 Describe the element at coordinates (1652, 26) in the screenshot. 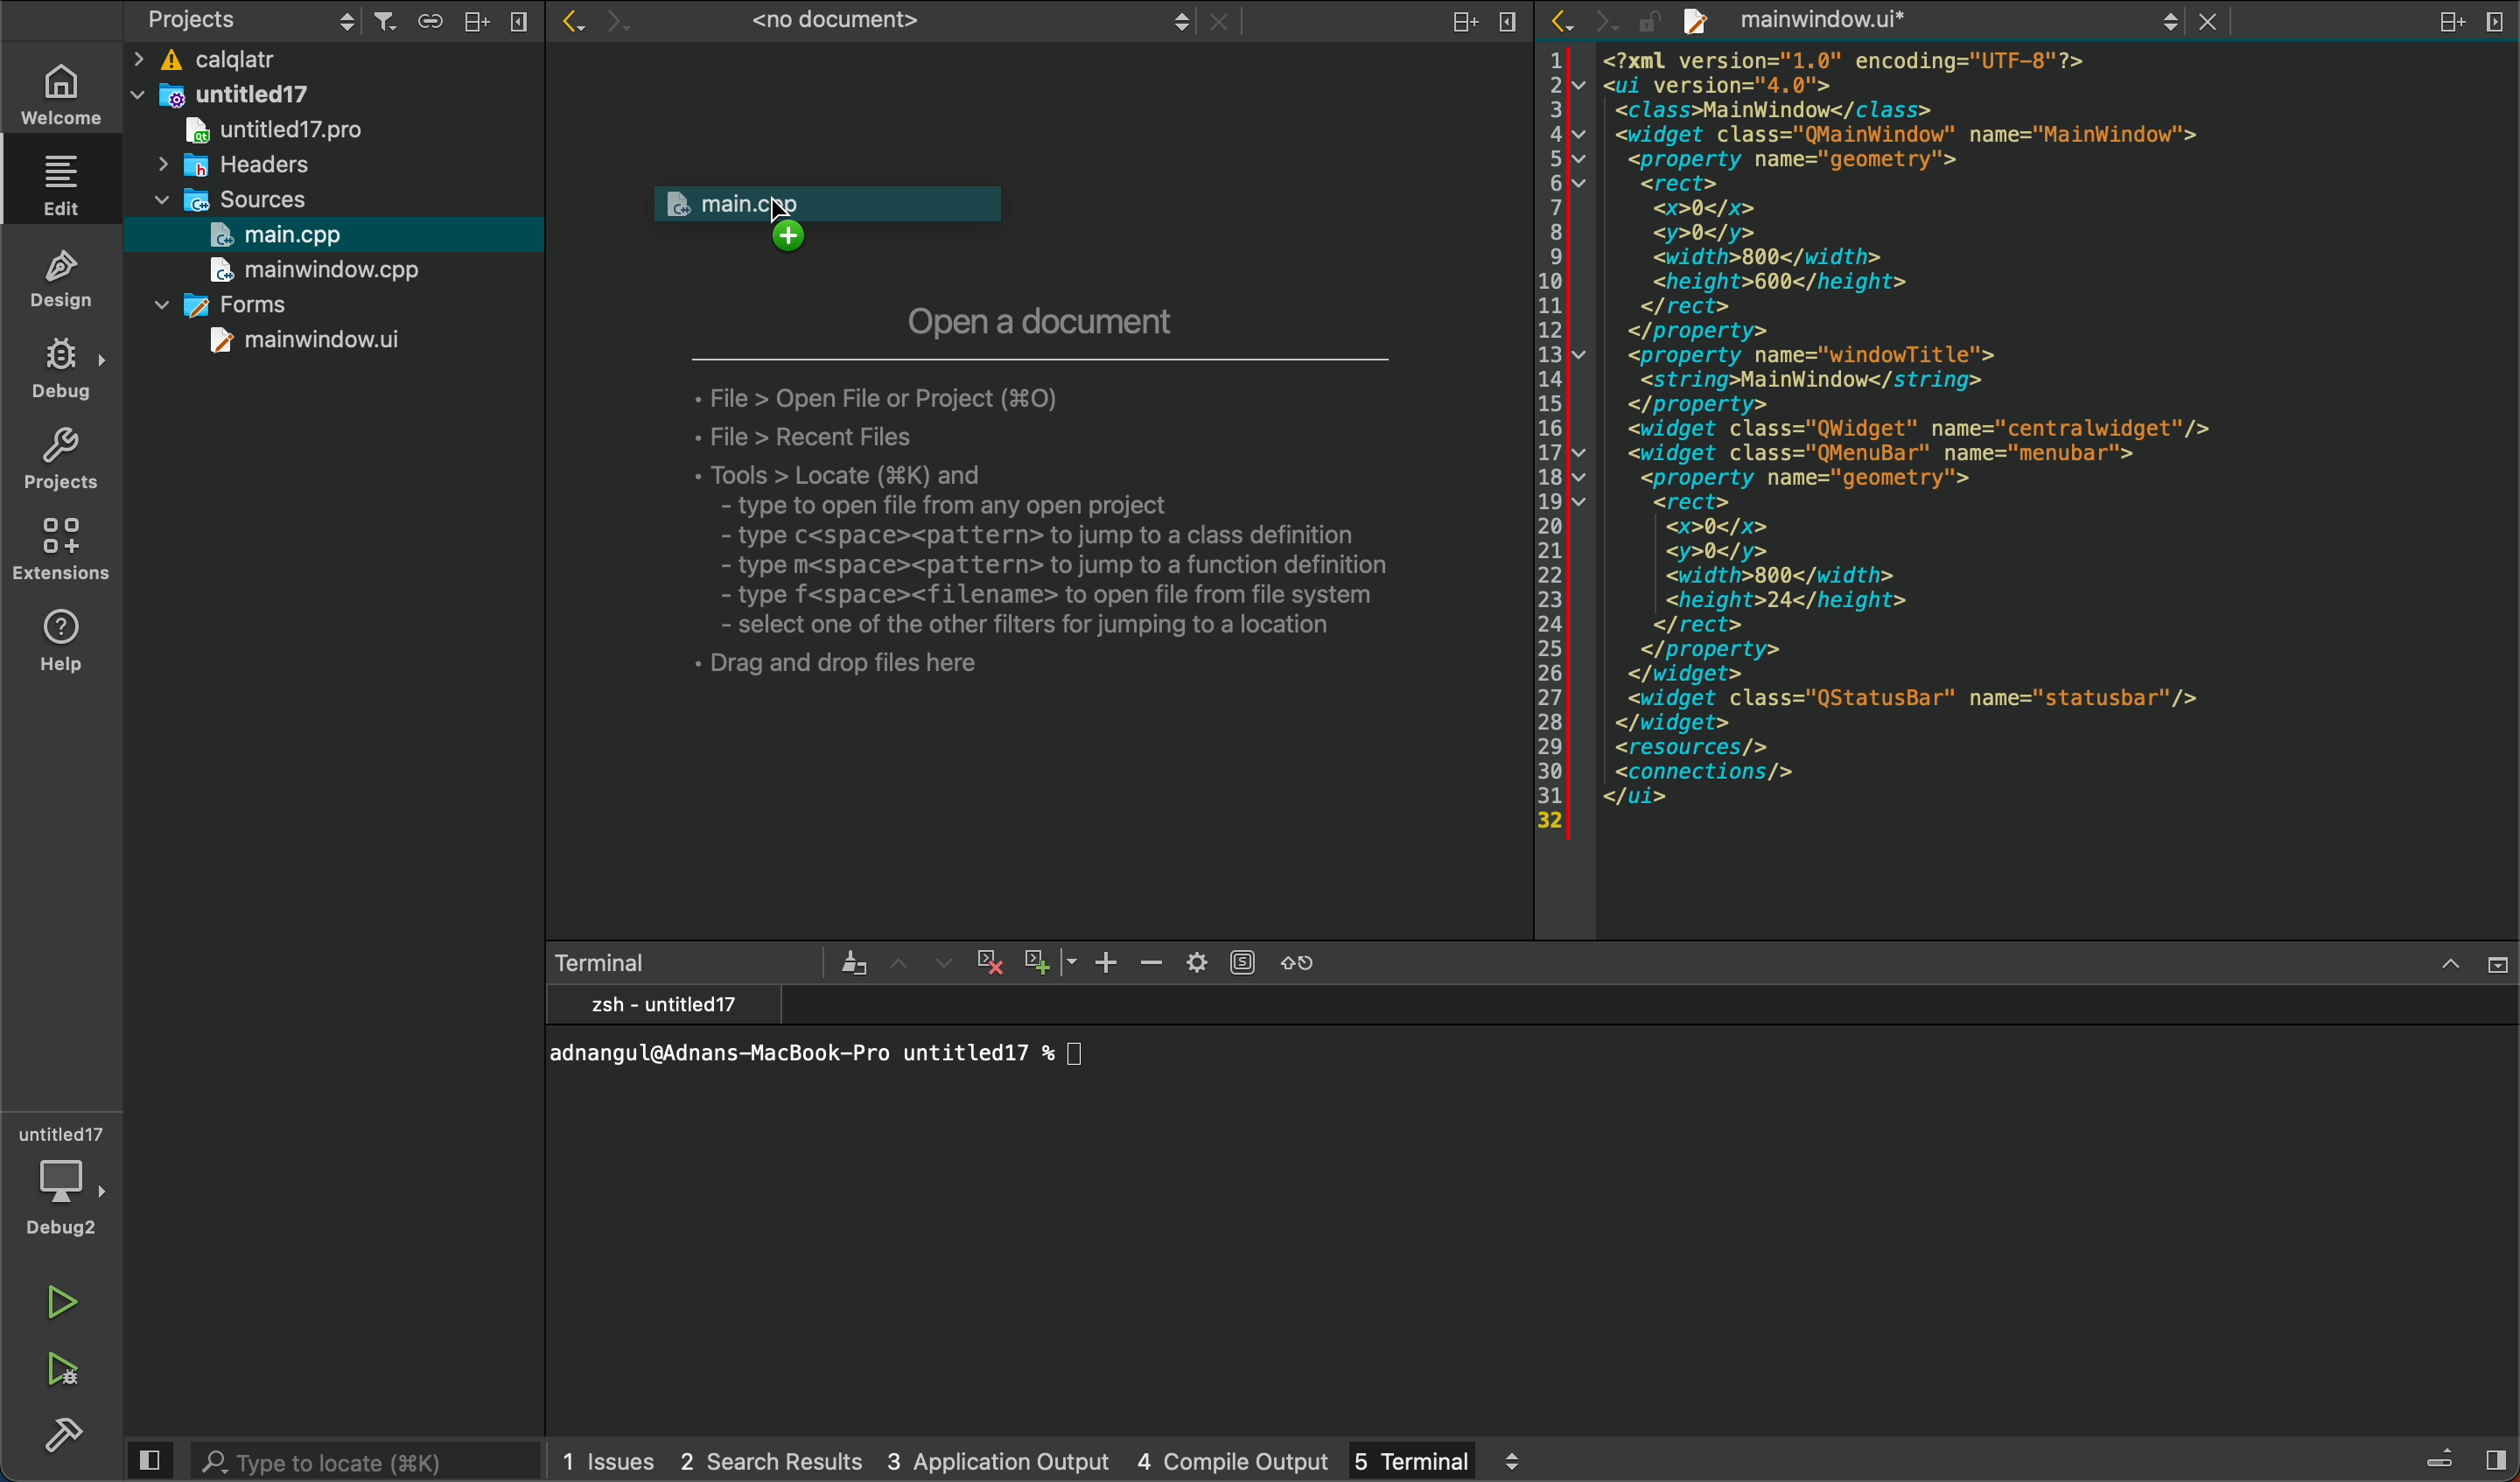

I see `file is writable` at that location.